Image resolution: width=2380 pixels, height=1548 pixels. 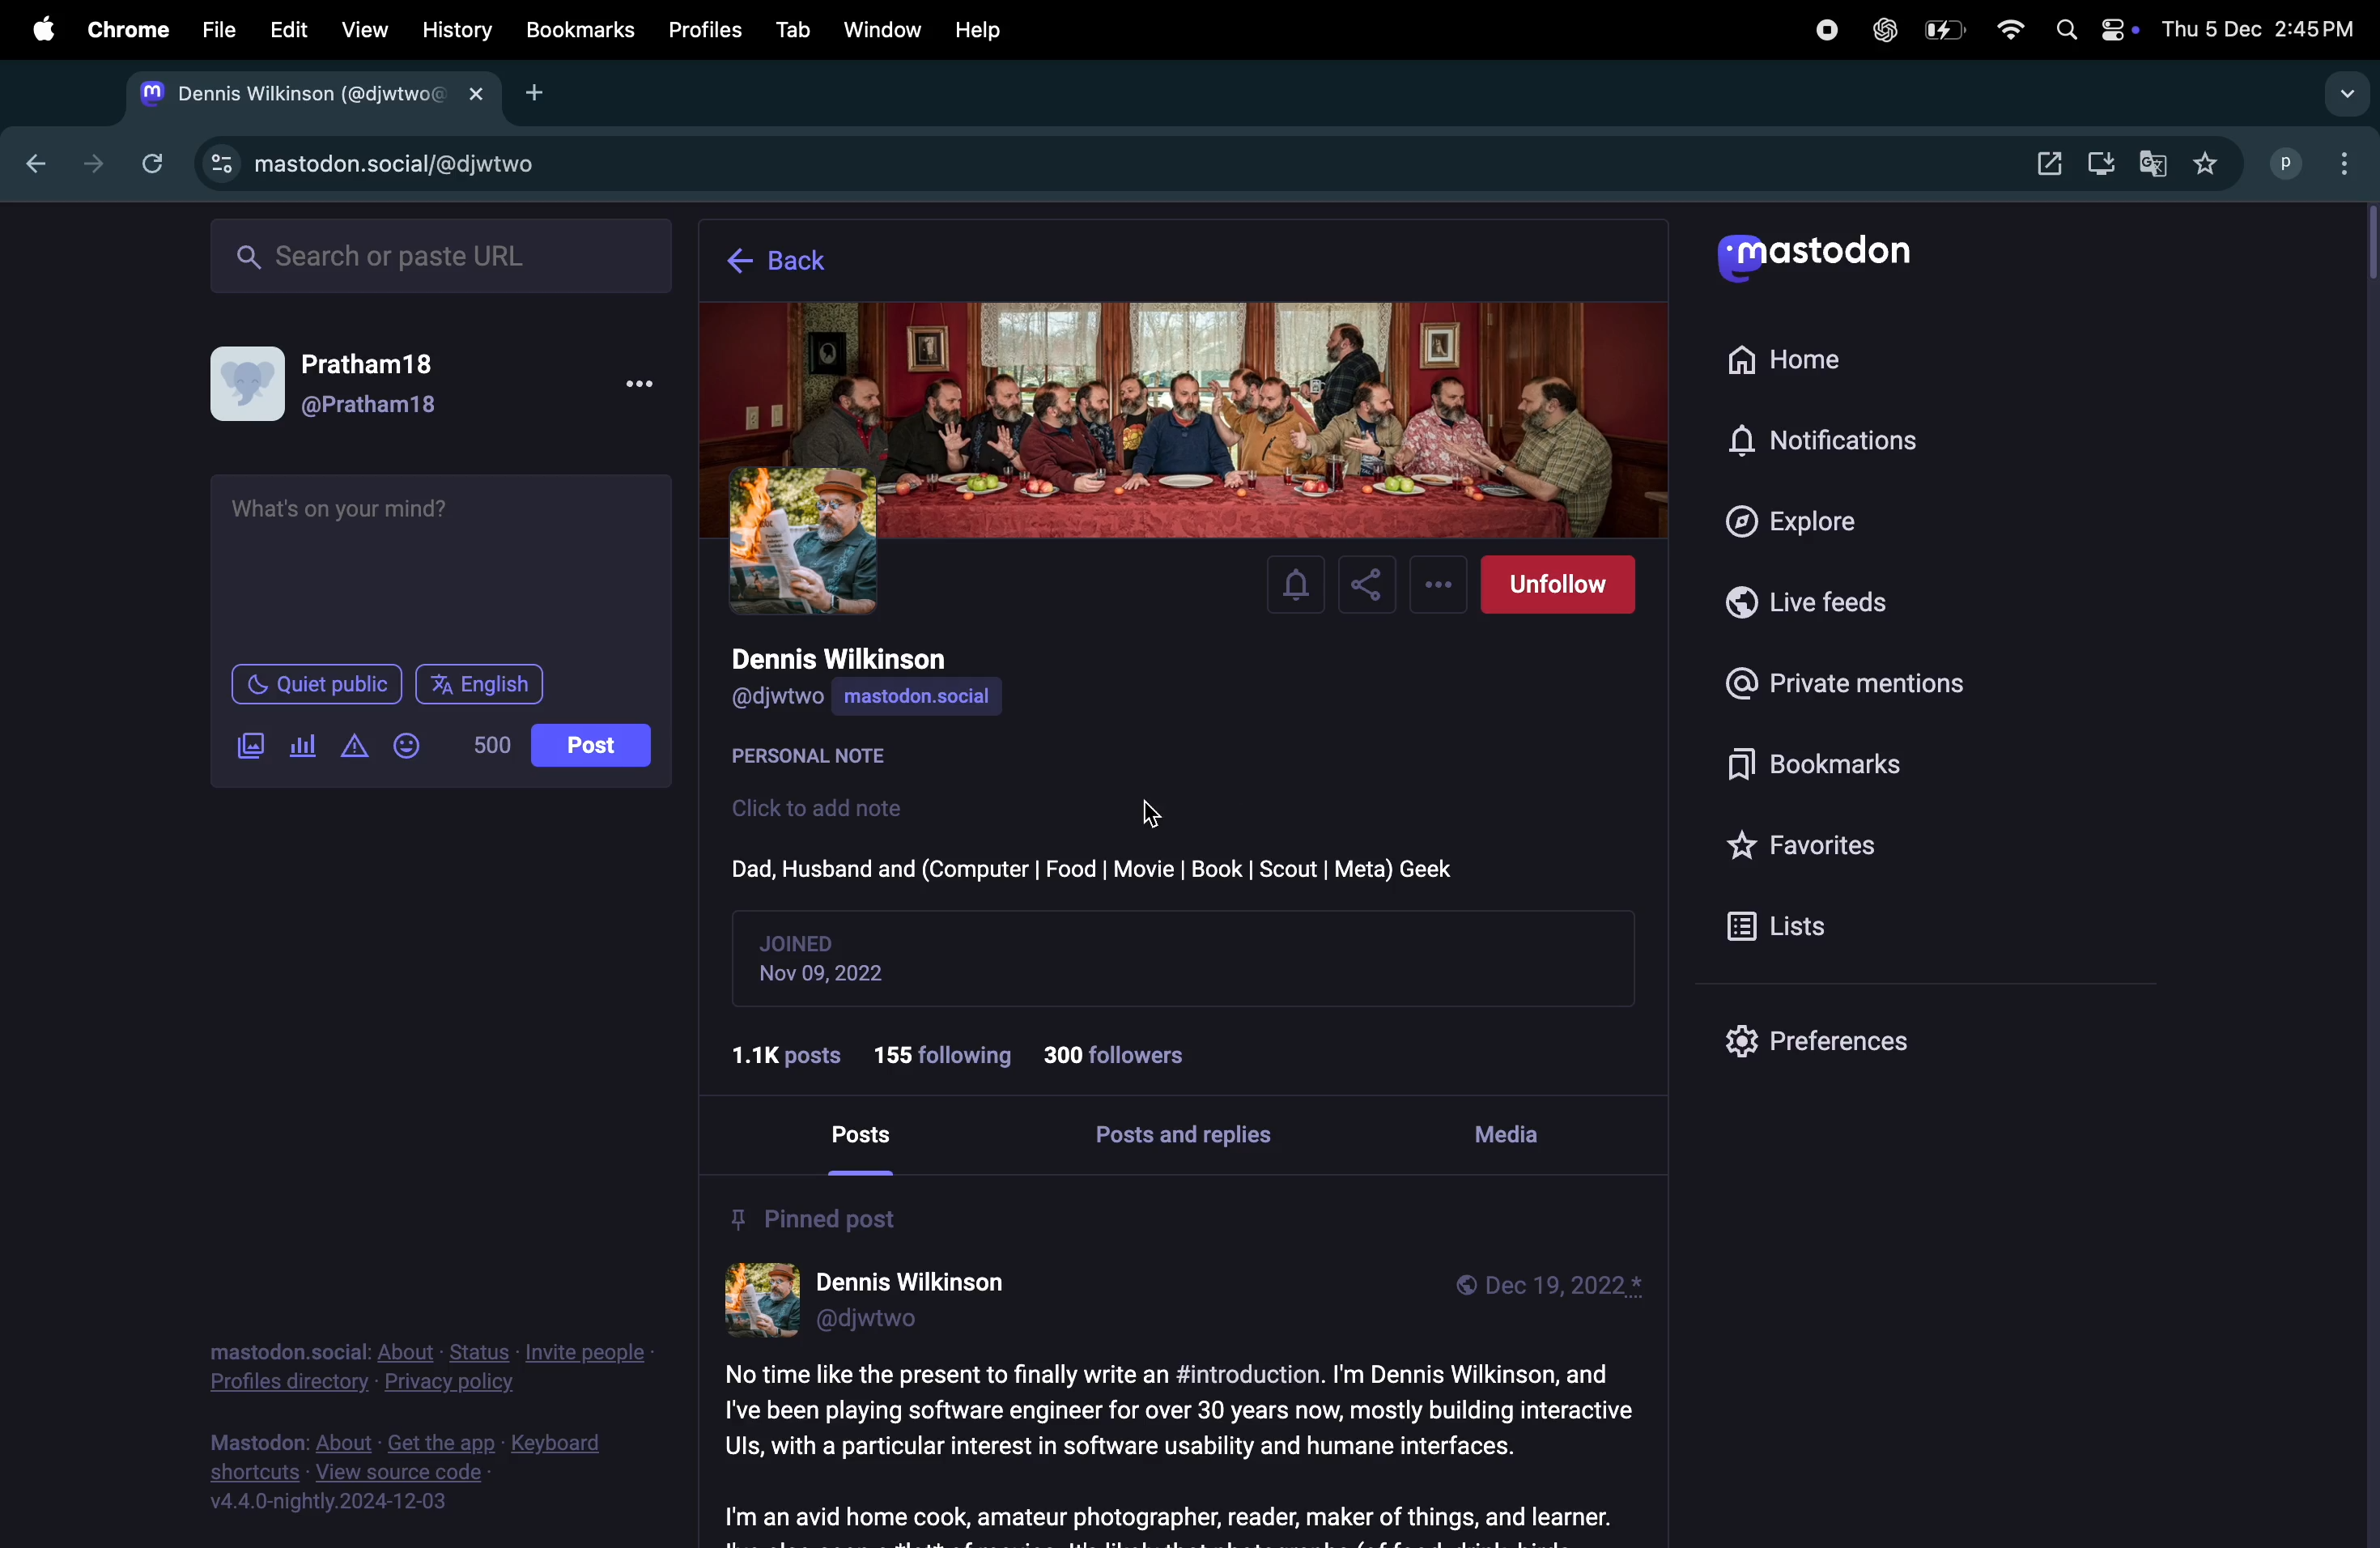 What do you see at coordinates (2154, 163) in the screenshot?
I see `google translate` at bounding box center [2154, 163].